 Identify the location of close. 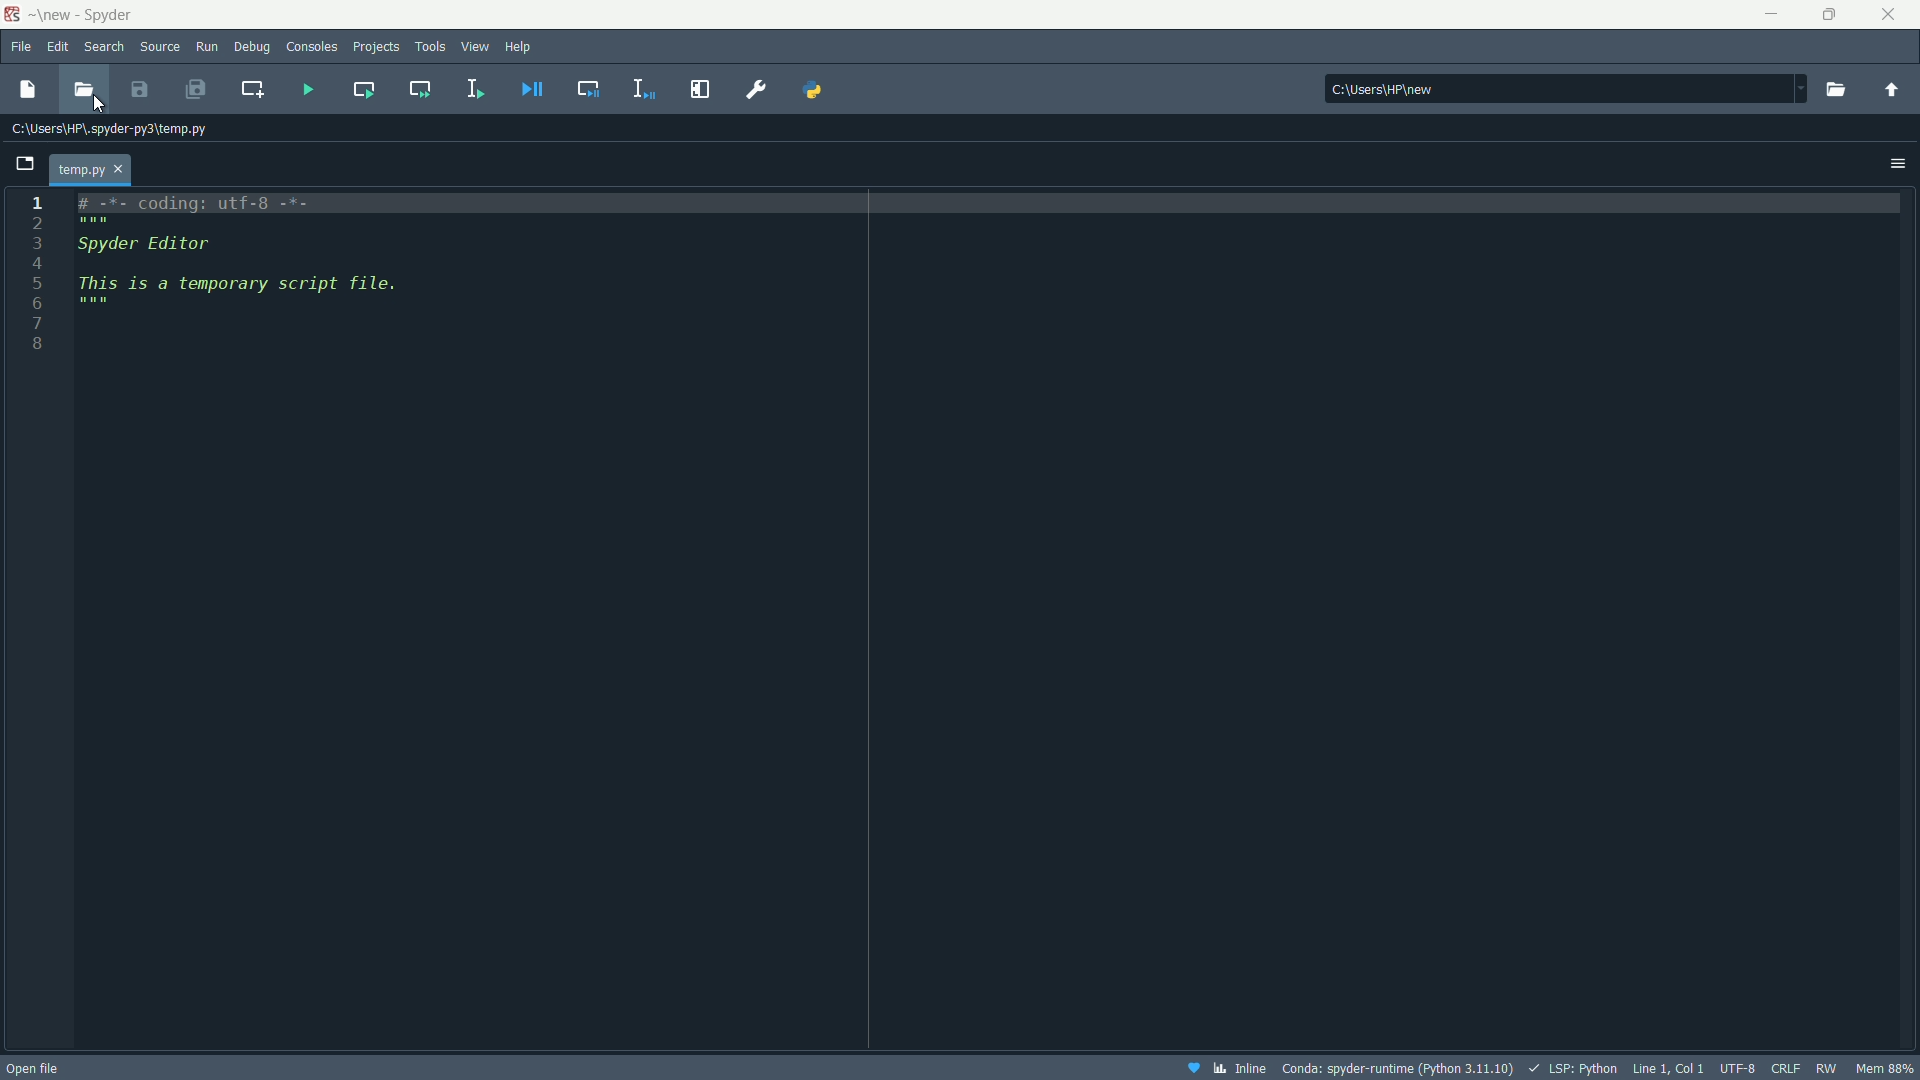
(1888, 14).